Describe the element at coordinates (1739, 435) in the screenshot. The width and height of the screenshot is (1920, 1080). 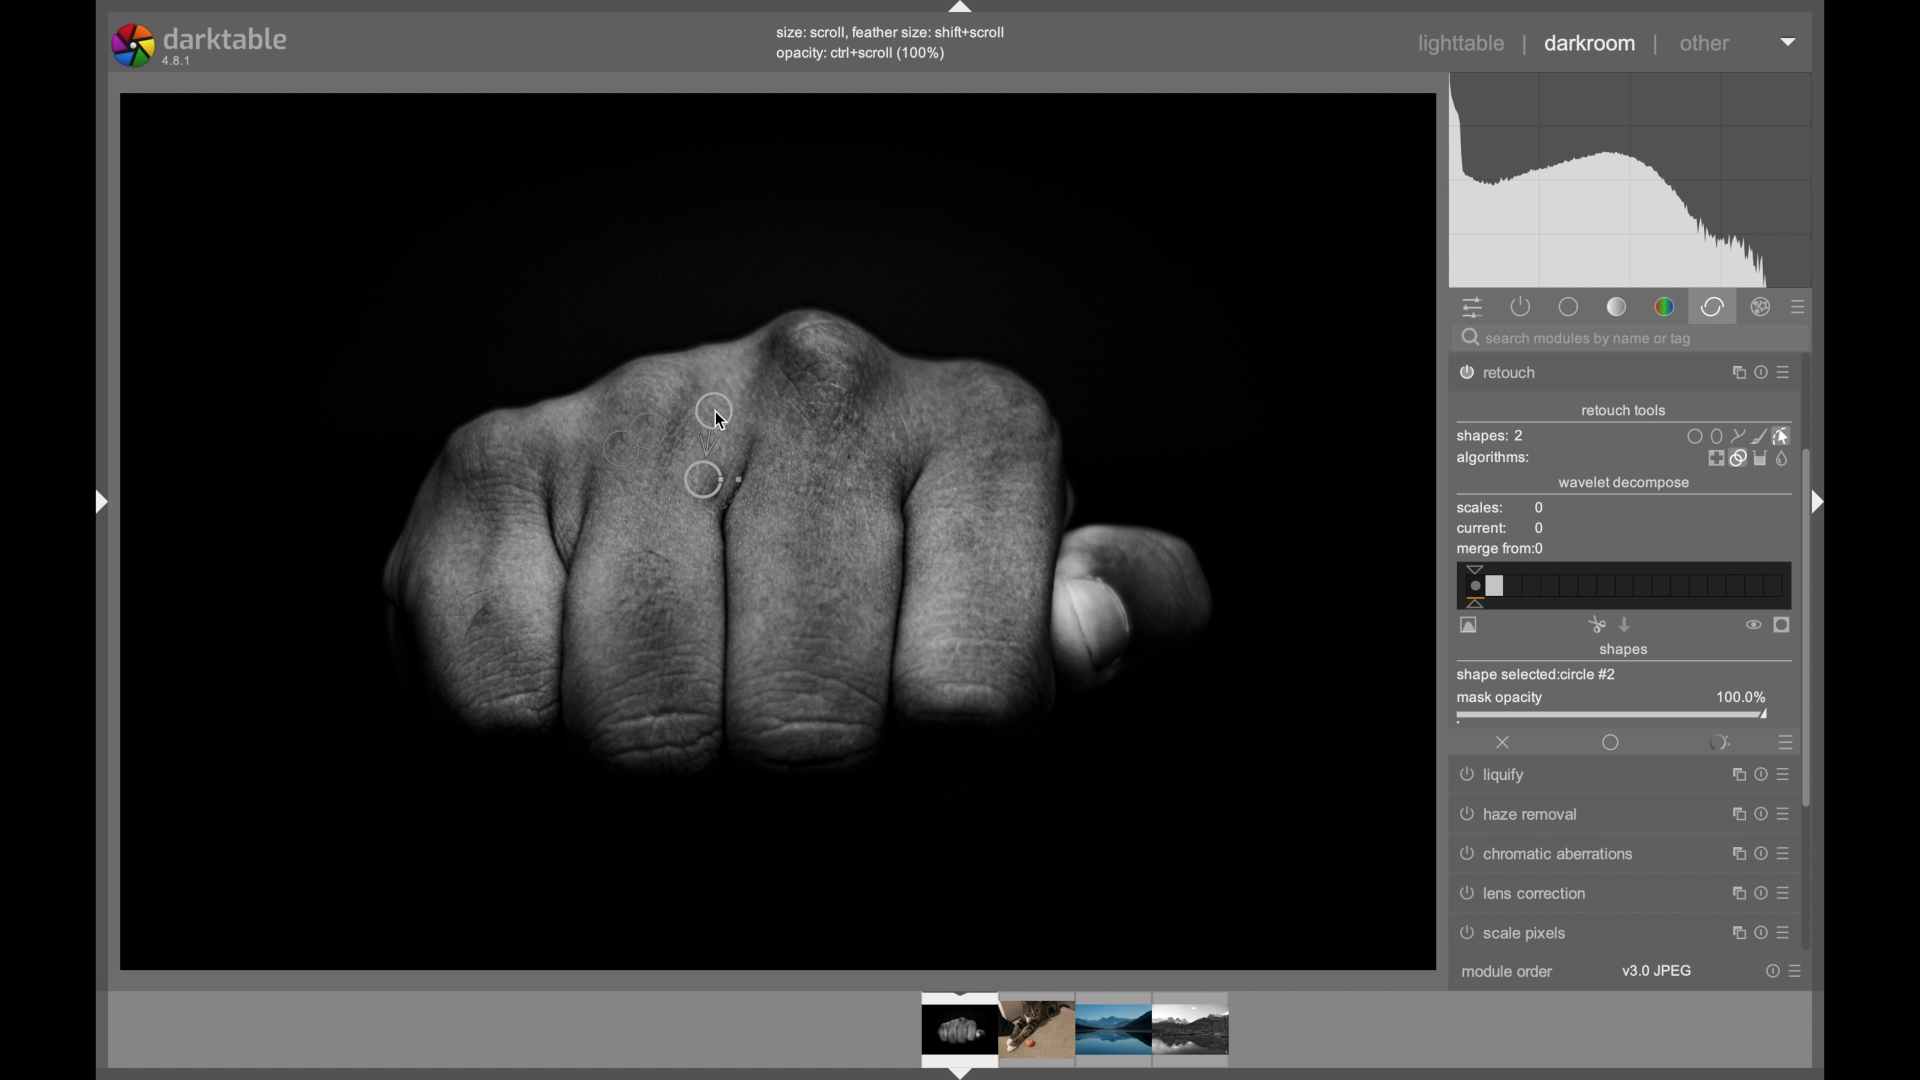
I see `draw mask options` at that location.